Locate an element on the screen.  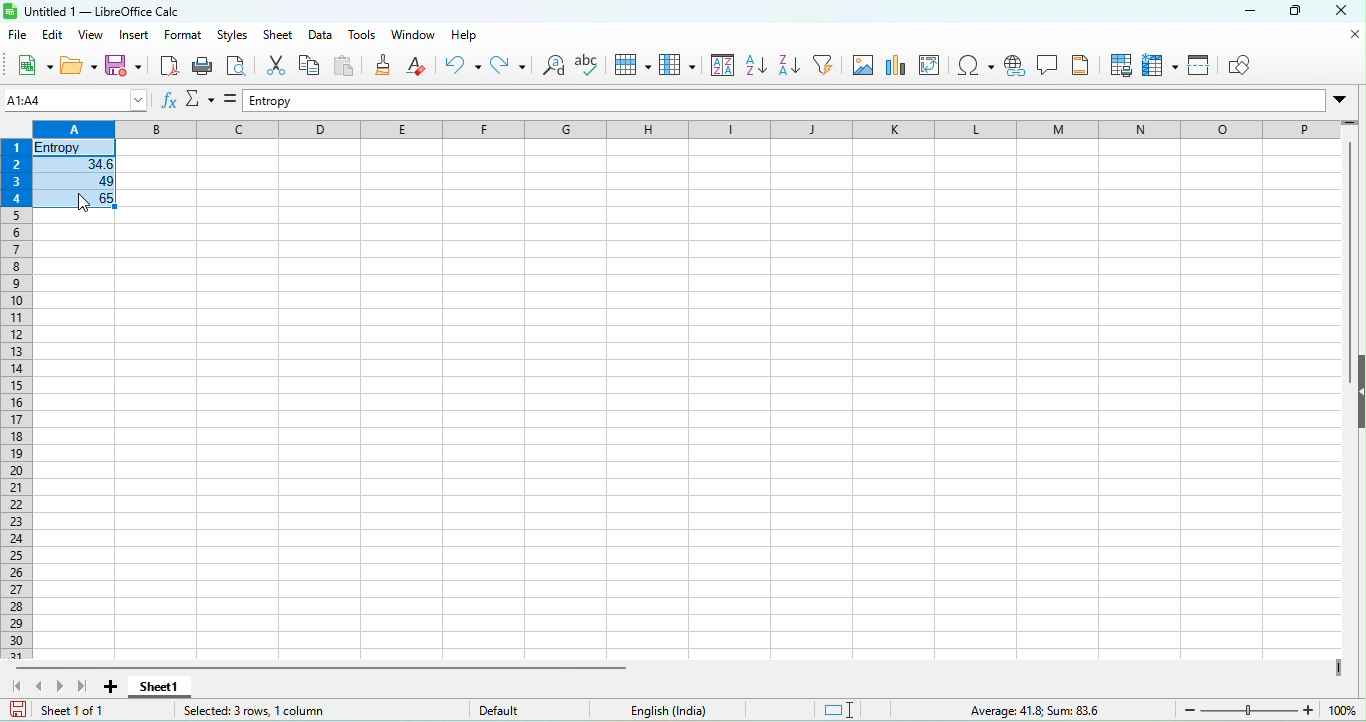
freeze row and column is located at coordinates (1158, 68).